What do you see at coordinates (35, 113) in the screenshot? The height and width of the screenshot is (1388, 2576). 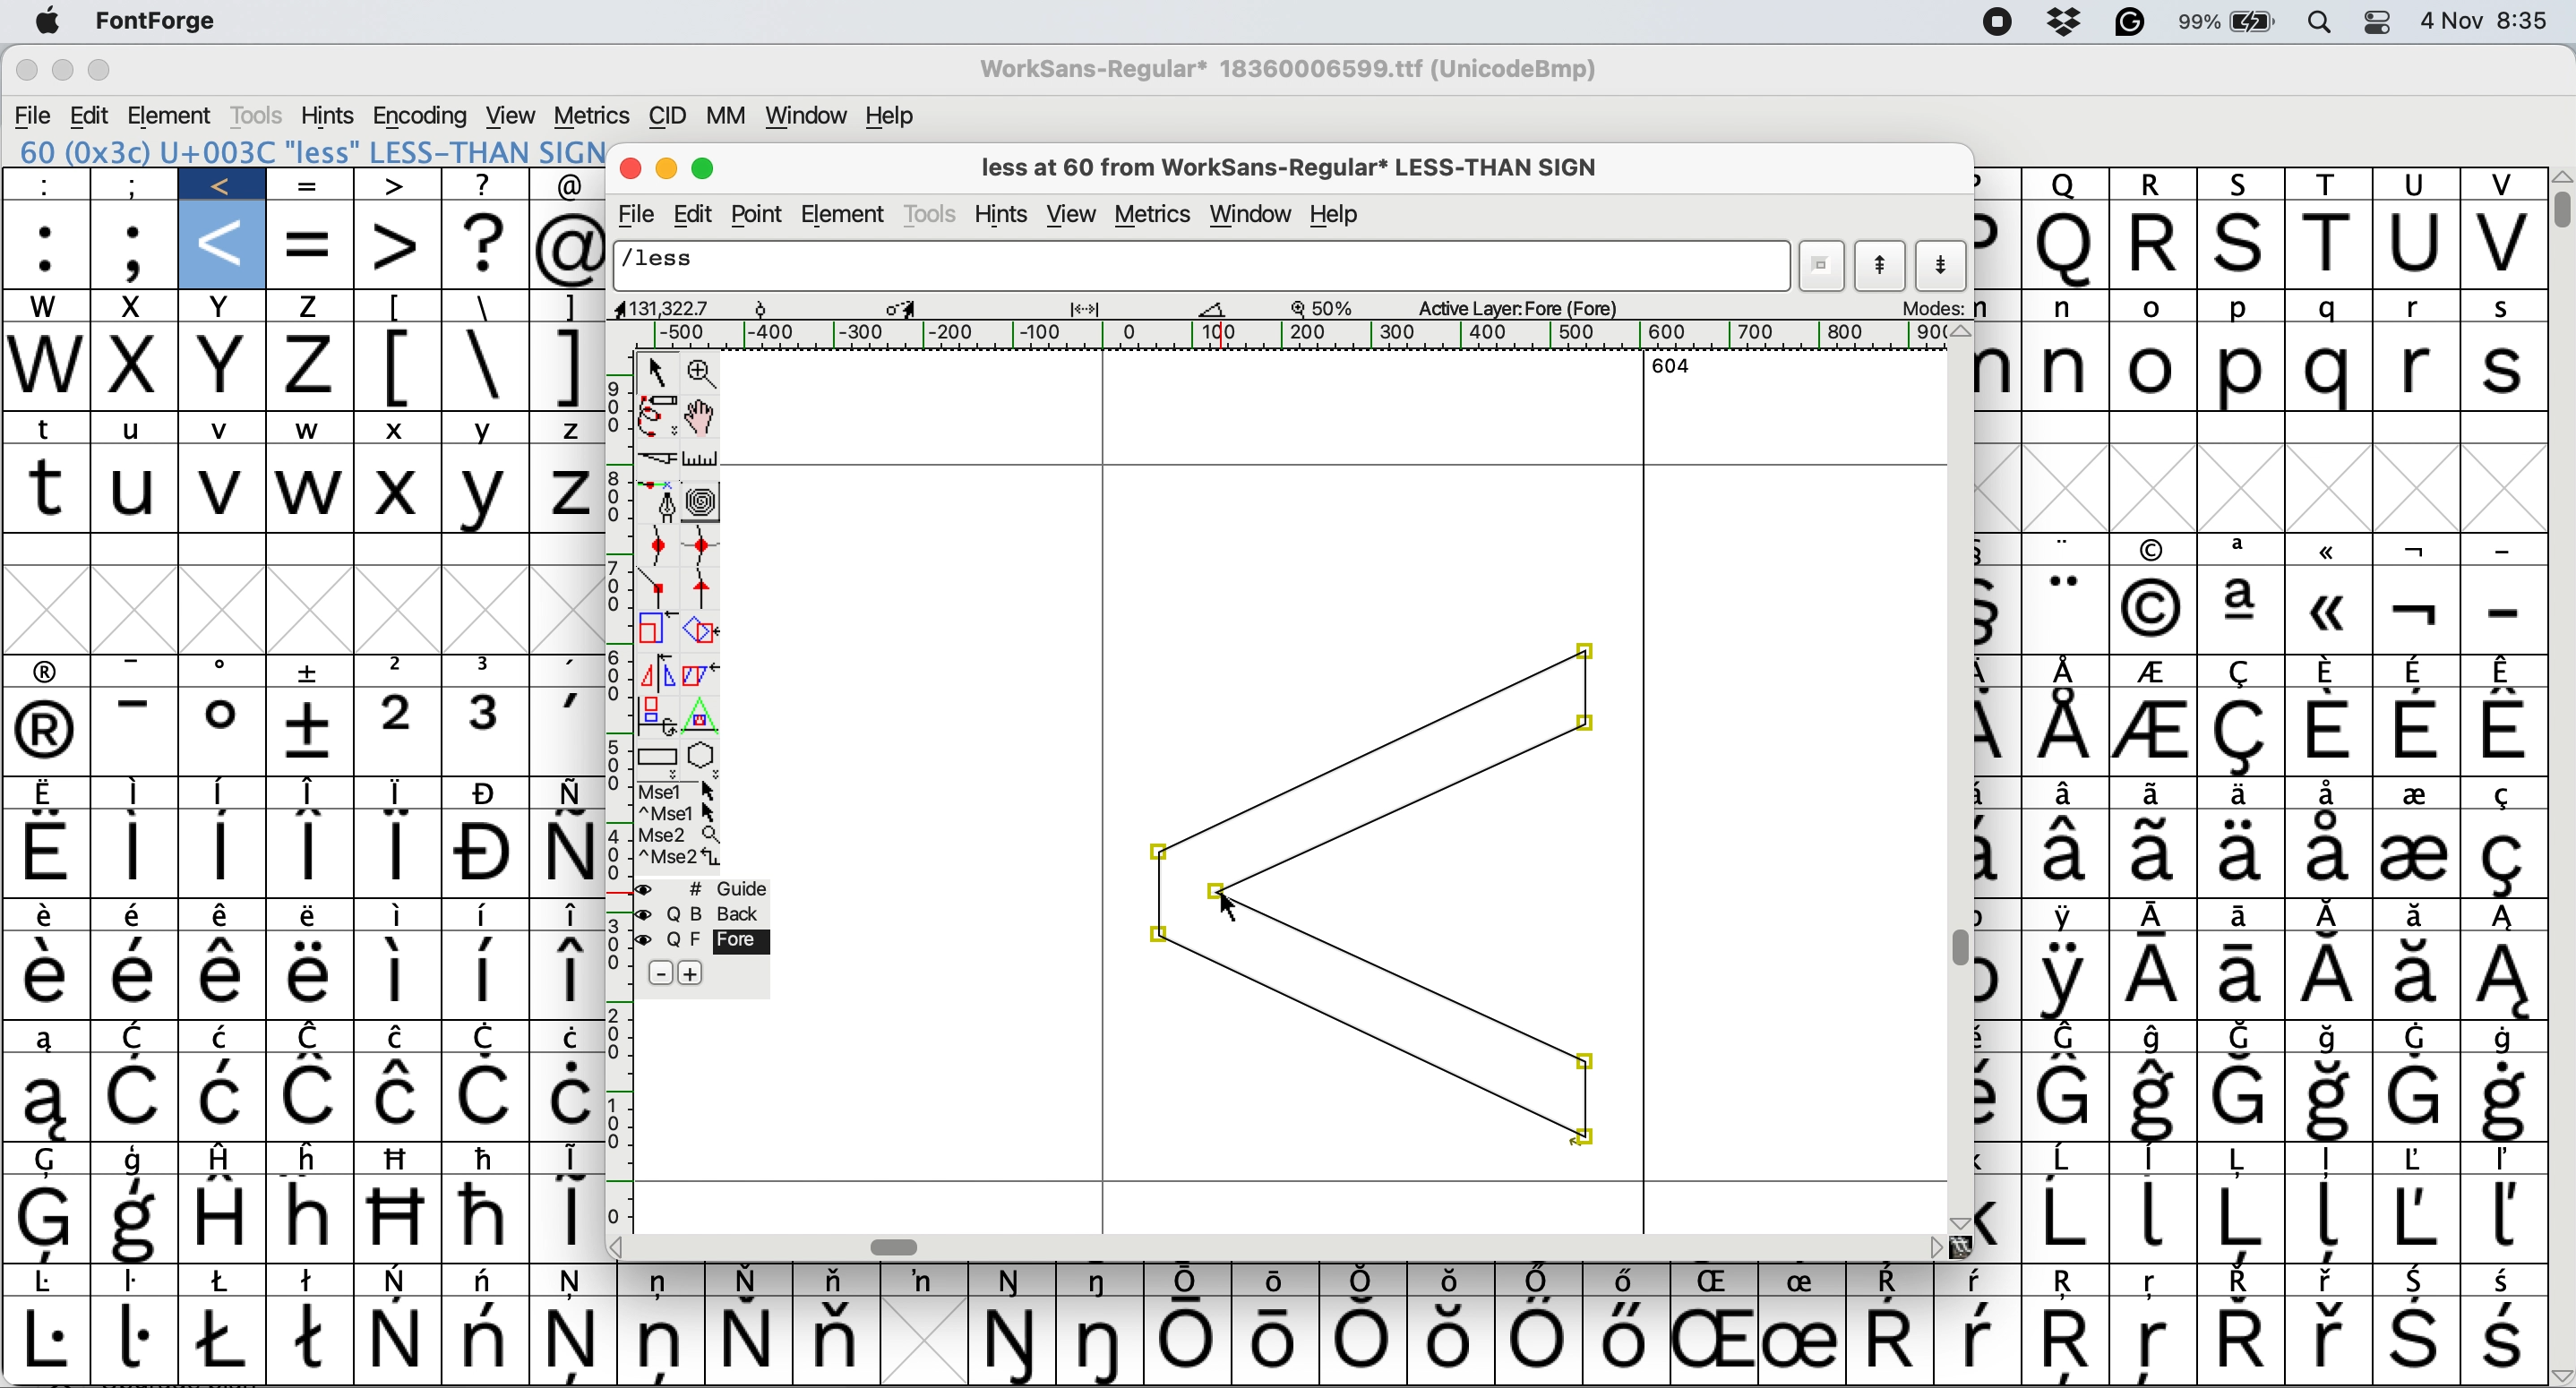 I see `file` at bounding box center [35, 113].